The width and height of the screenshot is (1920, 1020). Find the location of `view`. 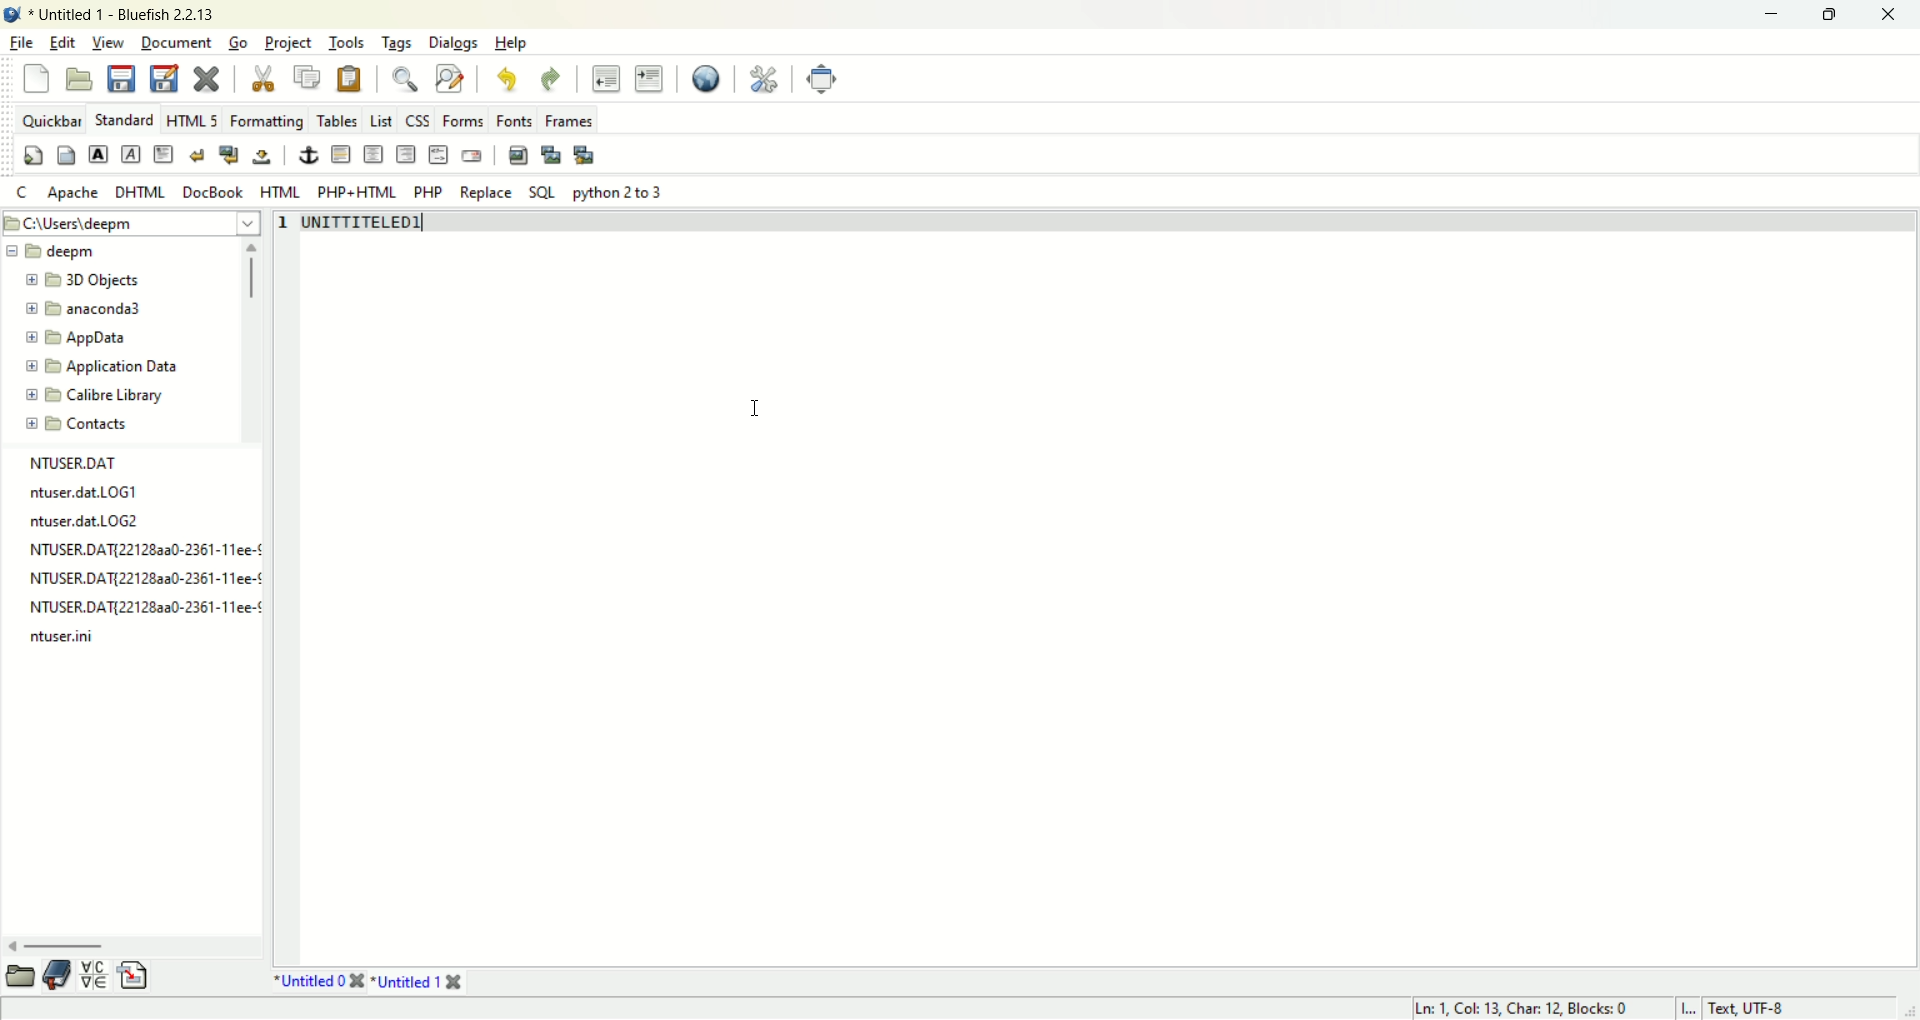

view is located at coordinates (109, 42).